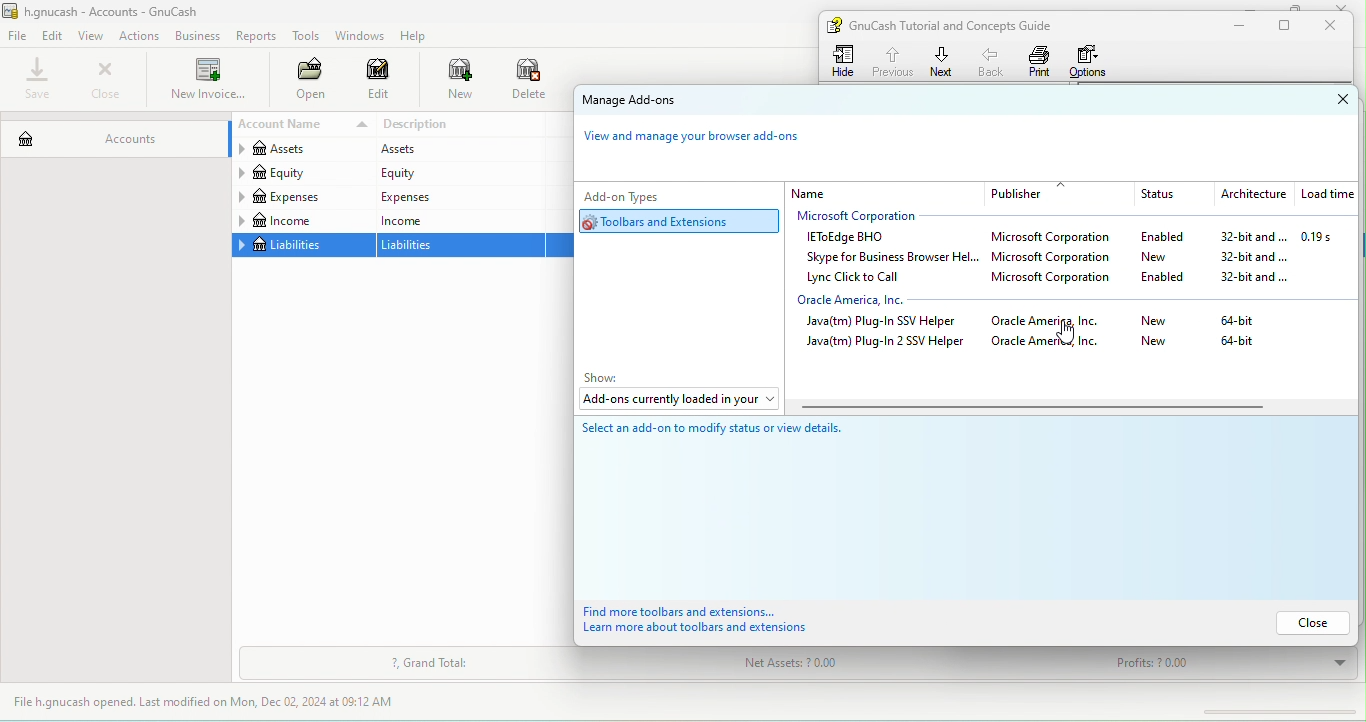 This screenshot has width=1366, height=722. What do you see at coordinates (450, 81) in the screenshot?
I see `new` at bounding box center [450, 81].